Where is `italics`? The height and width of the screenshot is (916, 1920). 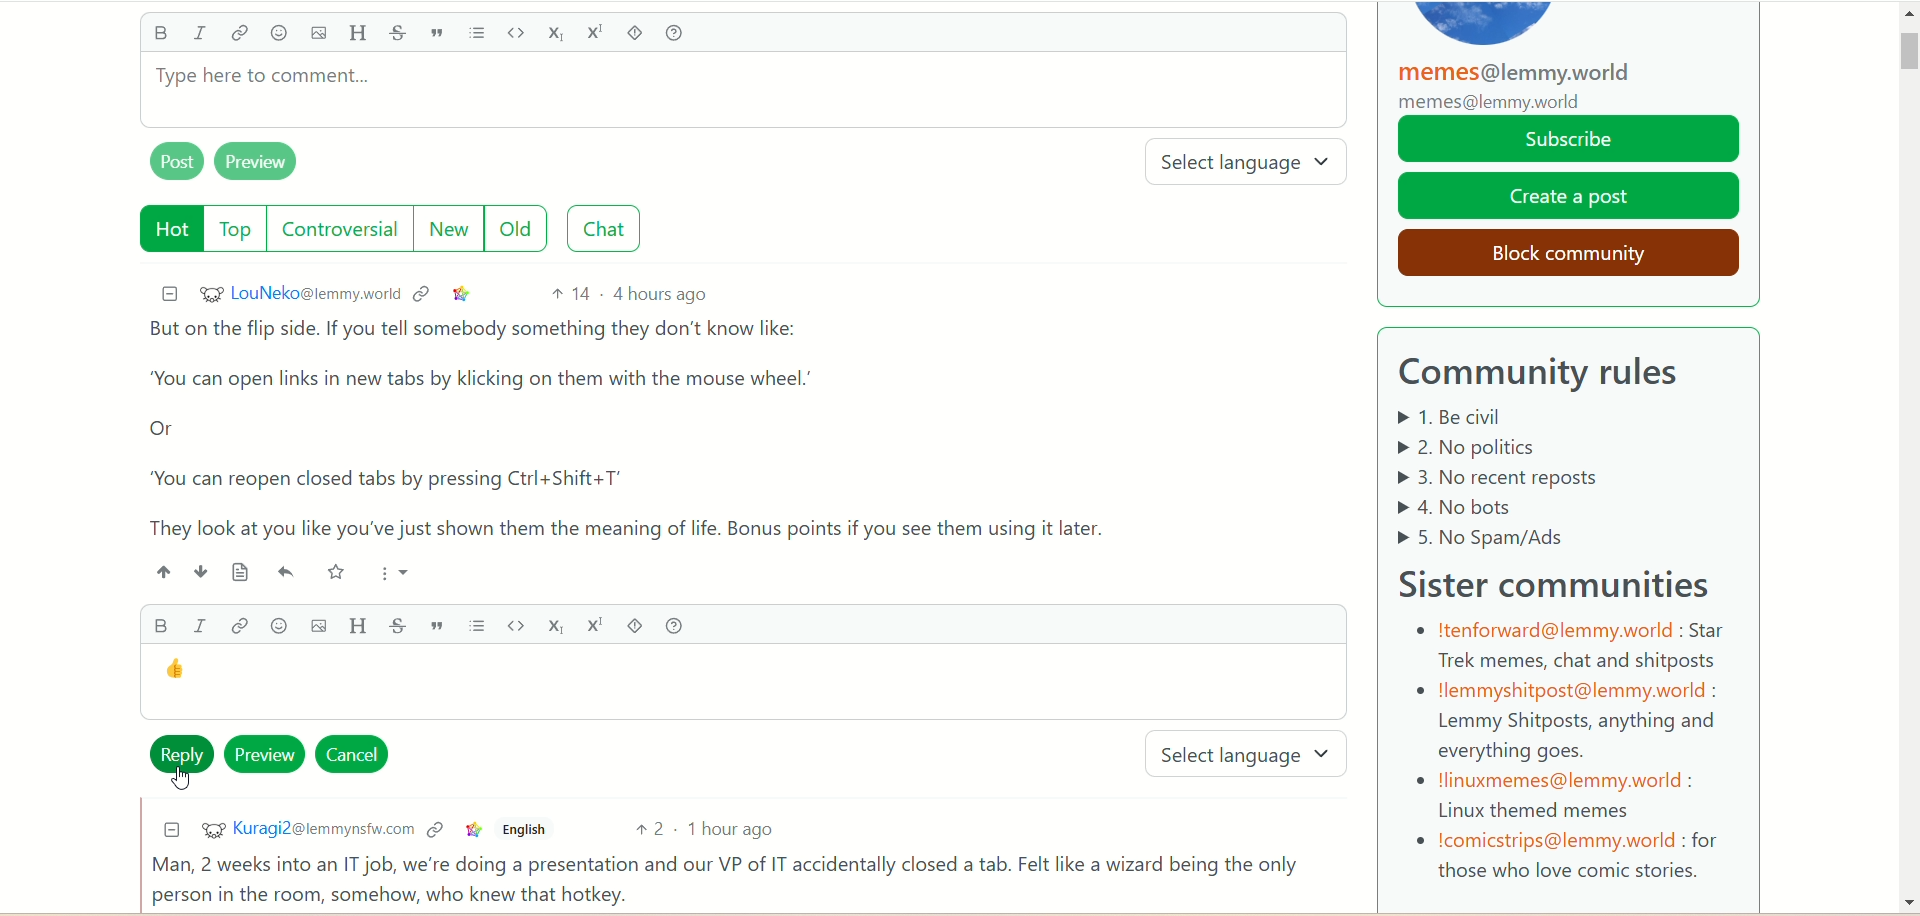 italics is located at coordinates (197, 625).